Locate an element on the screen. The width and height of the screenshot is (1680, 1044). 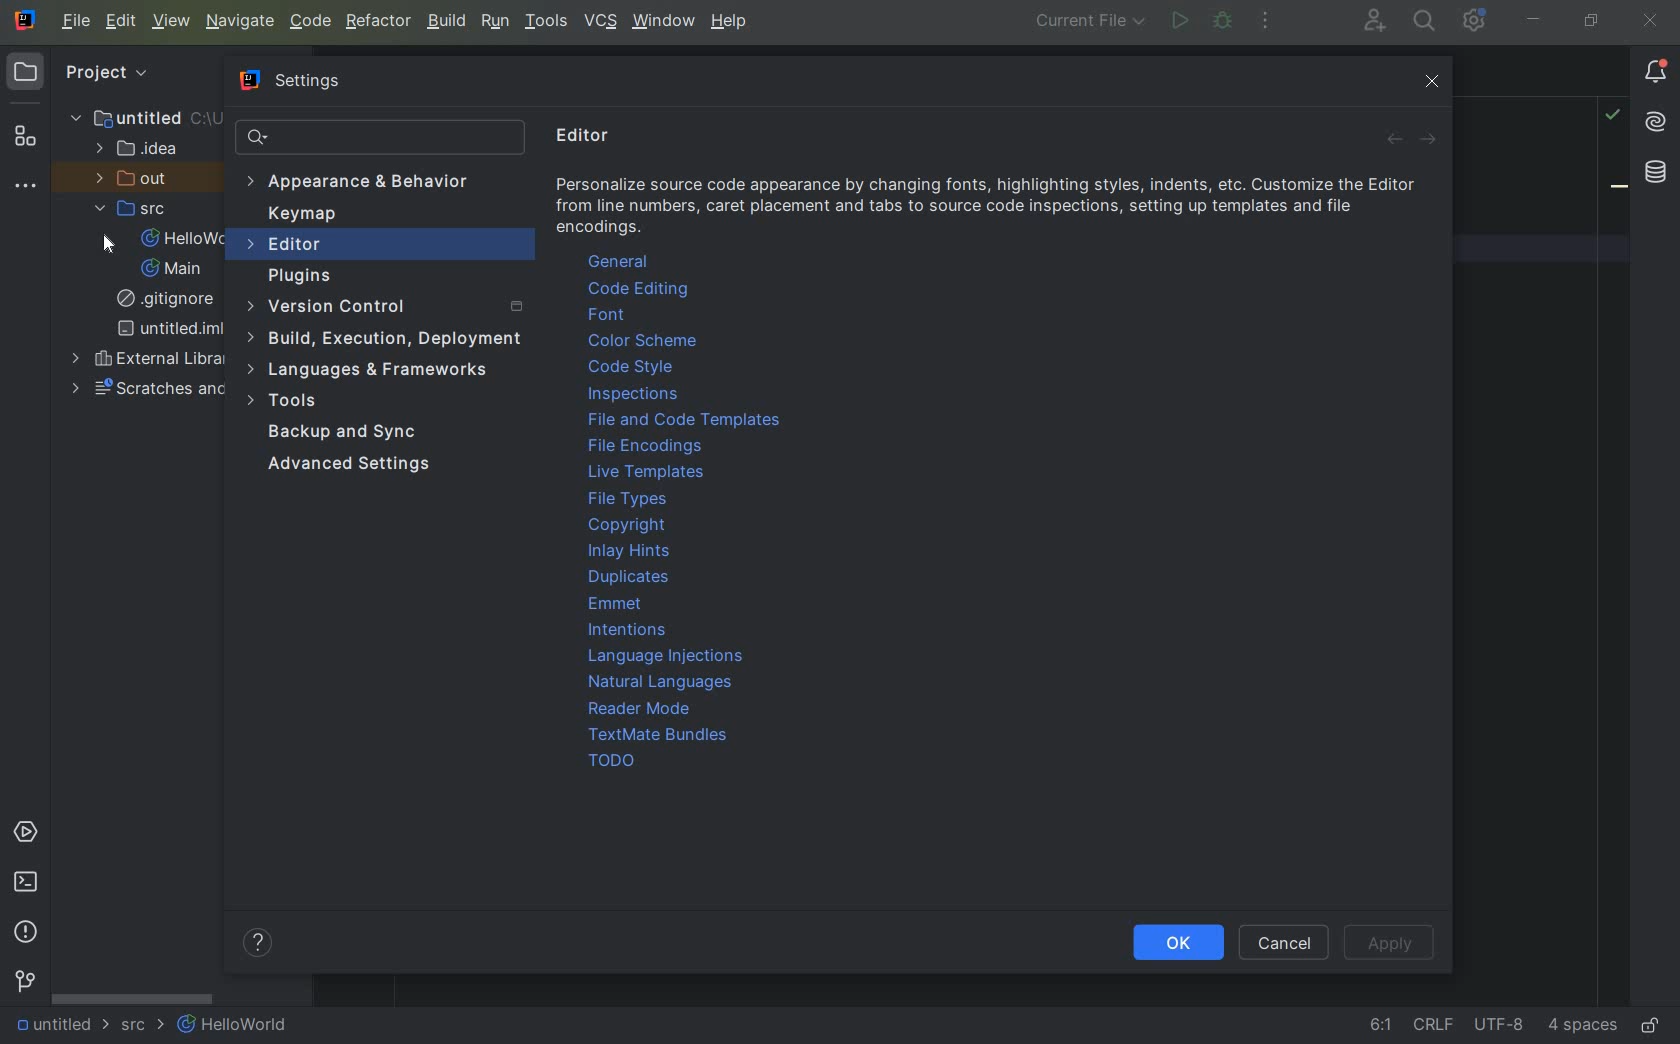
file and code templates is located at coordinates (688, 419).